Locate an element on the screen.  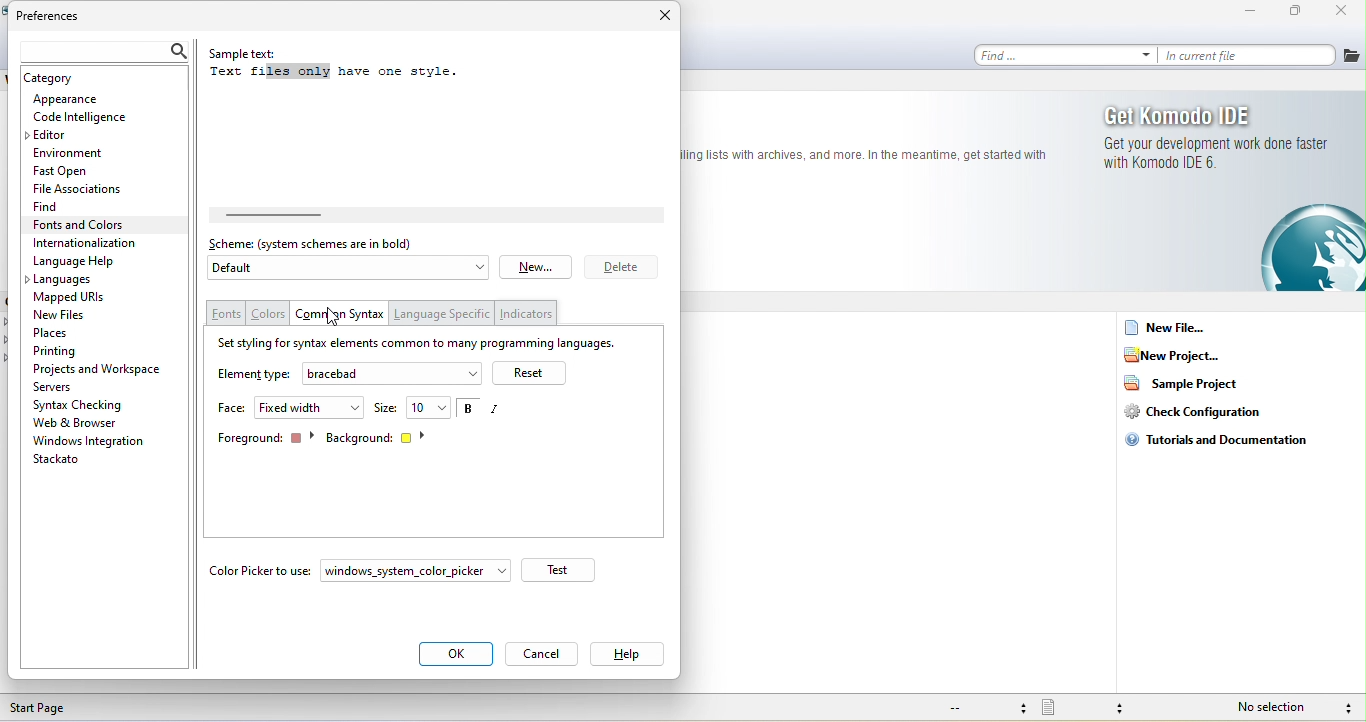
cancel is located at coordinates (543, 652).